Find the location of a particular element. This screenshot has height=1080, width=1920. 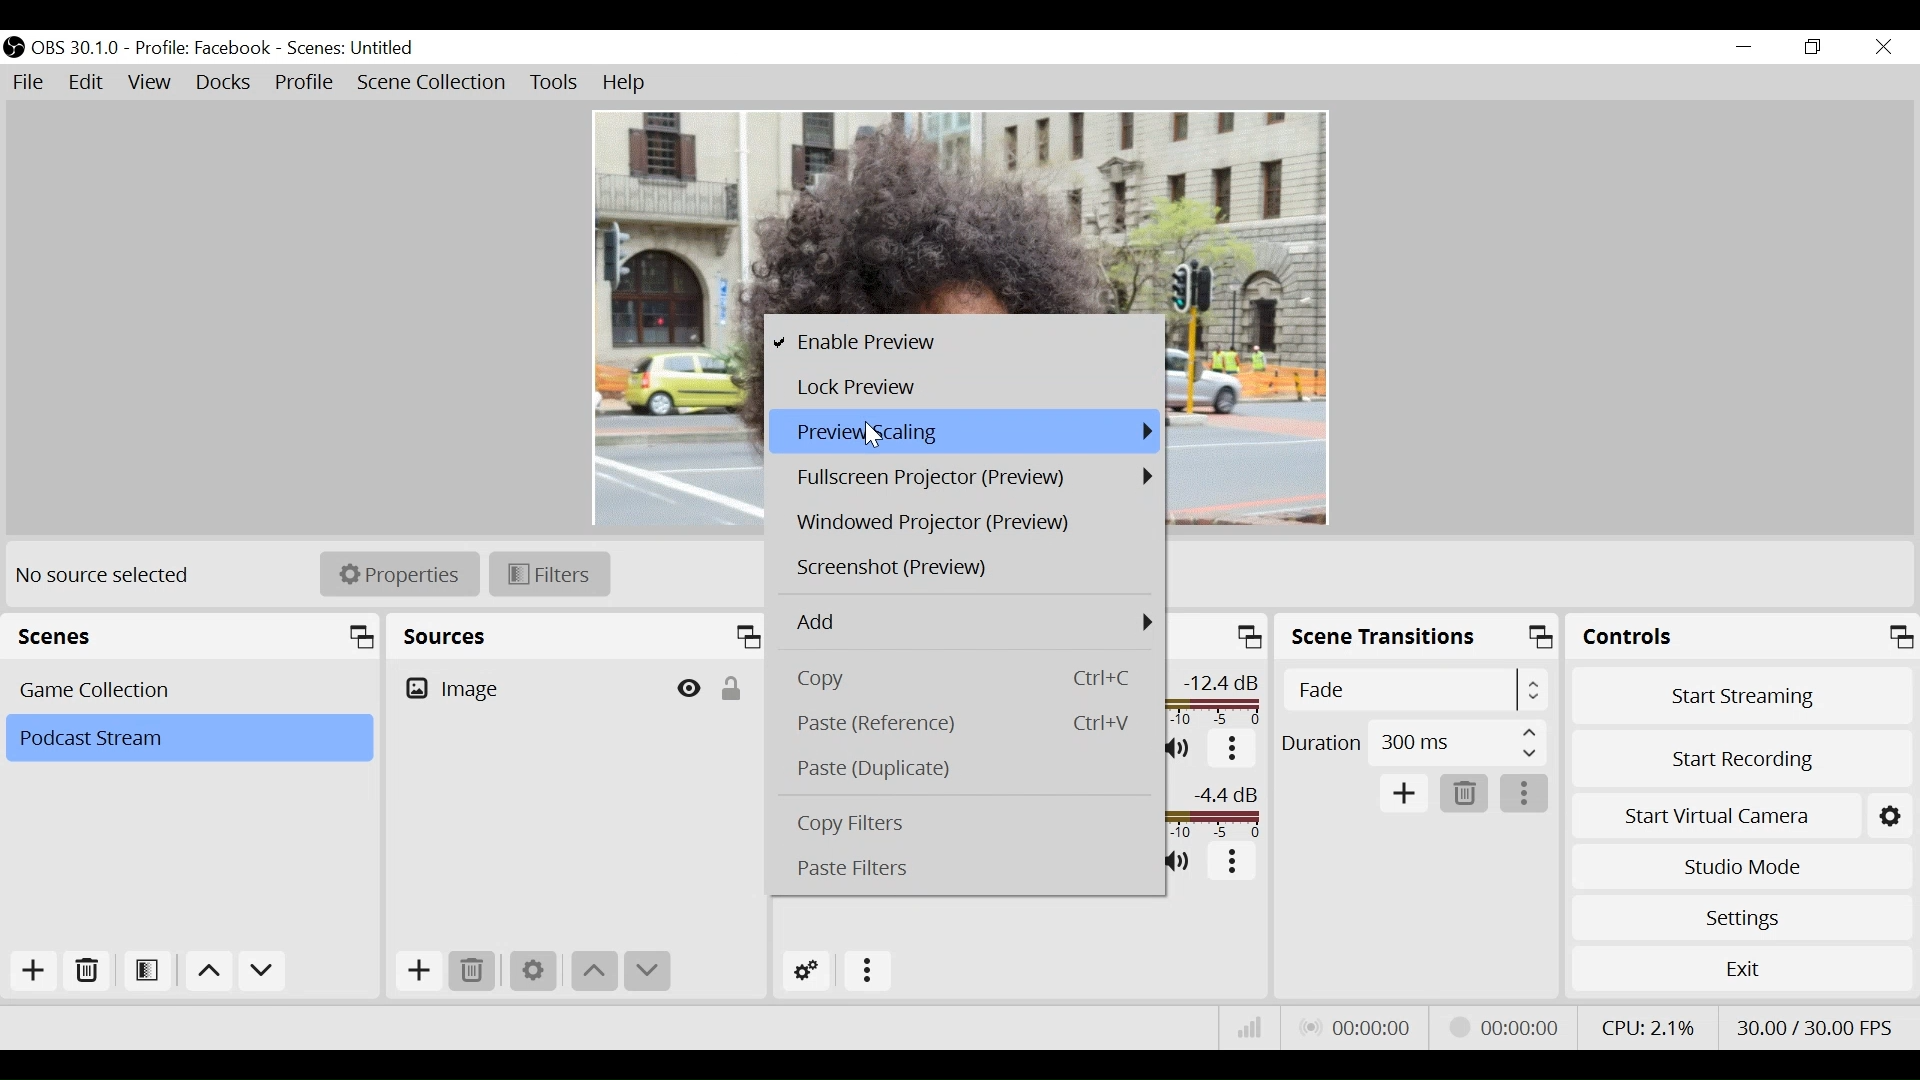

Scenes is located at coordinates (191, 690).